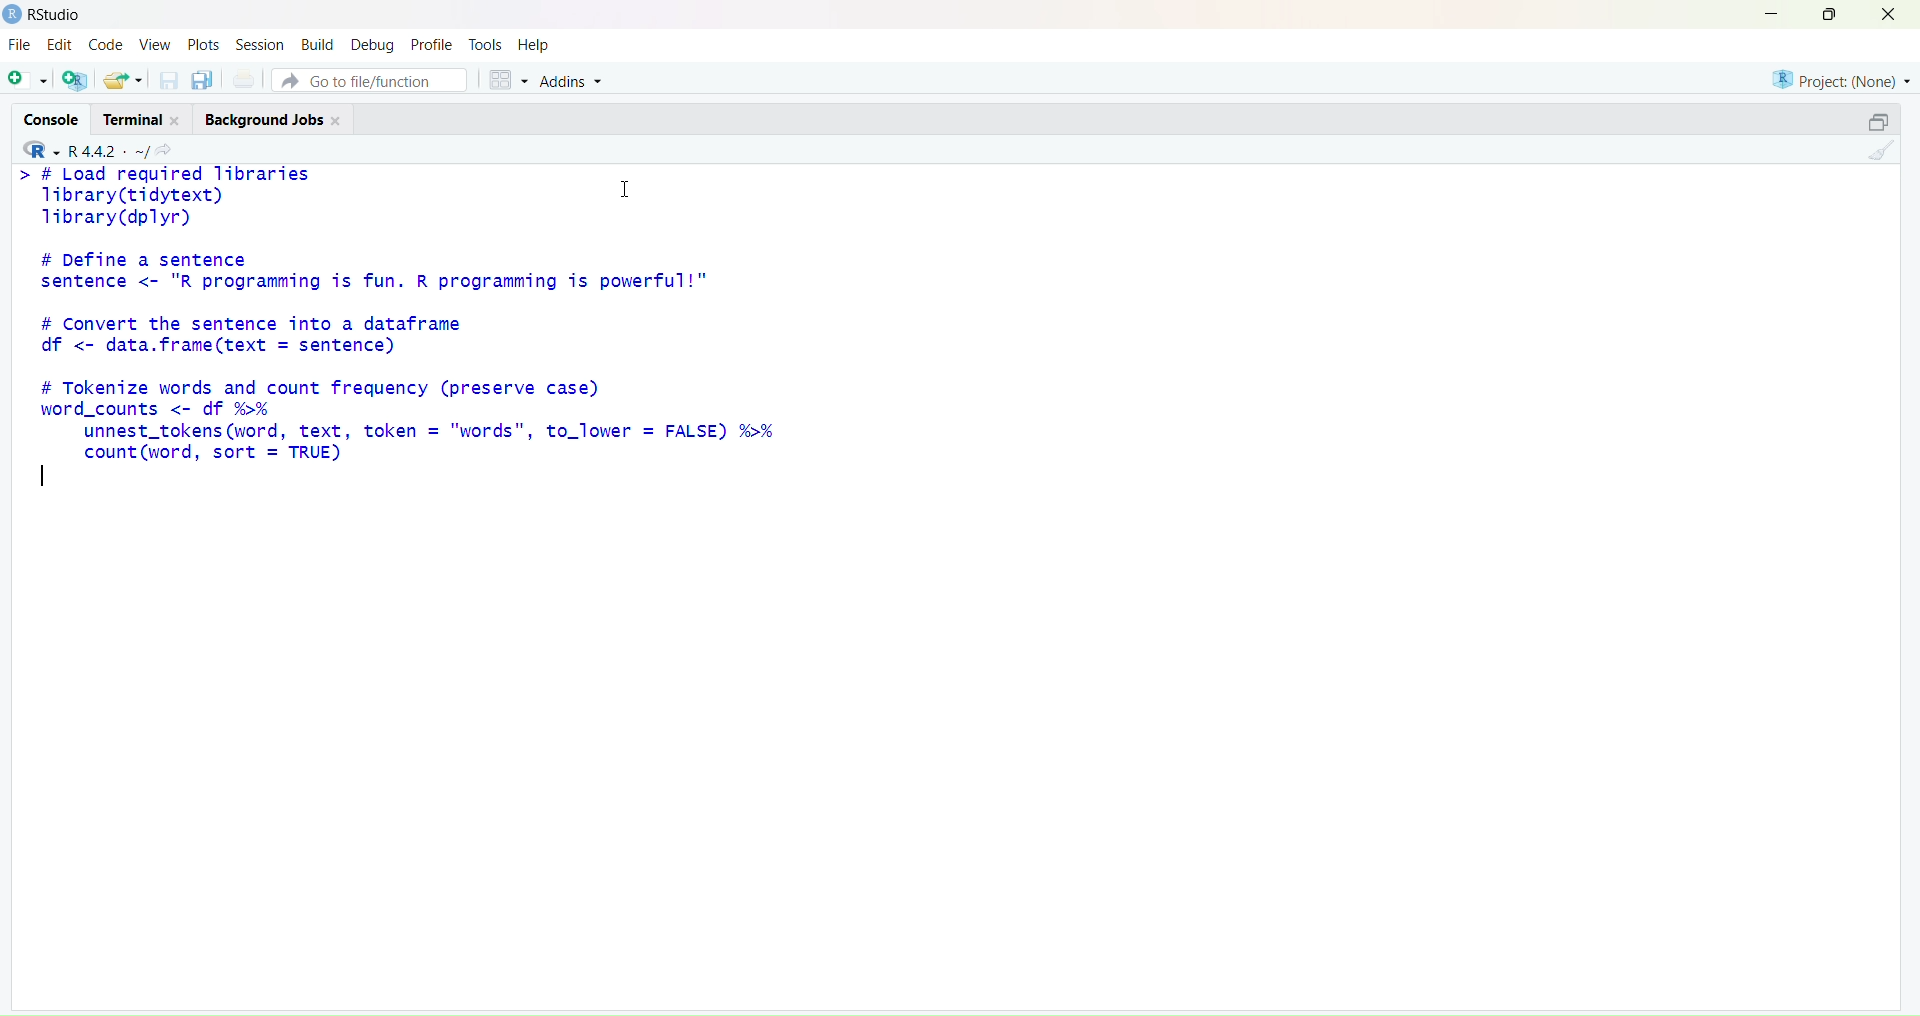 This screenshot has height=1016, width=1920. Describe the element at coordinates (460, 314) in the screenshot. I see `> # Load required libraries
Tibrary(tidytext) I
Tibrary(dplyr)
# Define a sentence
sentence <- "R programming is fun. R programming is powerful!"
# Convert the sentence into a dataframe
df <- data.frame(text = sentence)
# Tokenize words and count frequency (preserve case)
word_counts <- df %>%
unnest_tokens (word, text, token = "words", to_lower = FALSE) %>%
count (word, sort = TRUE)` at that location.